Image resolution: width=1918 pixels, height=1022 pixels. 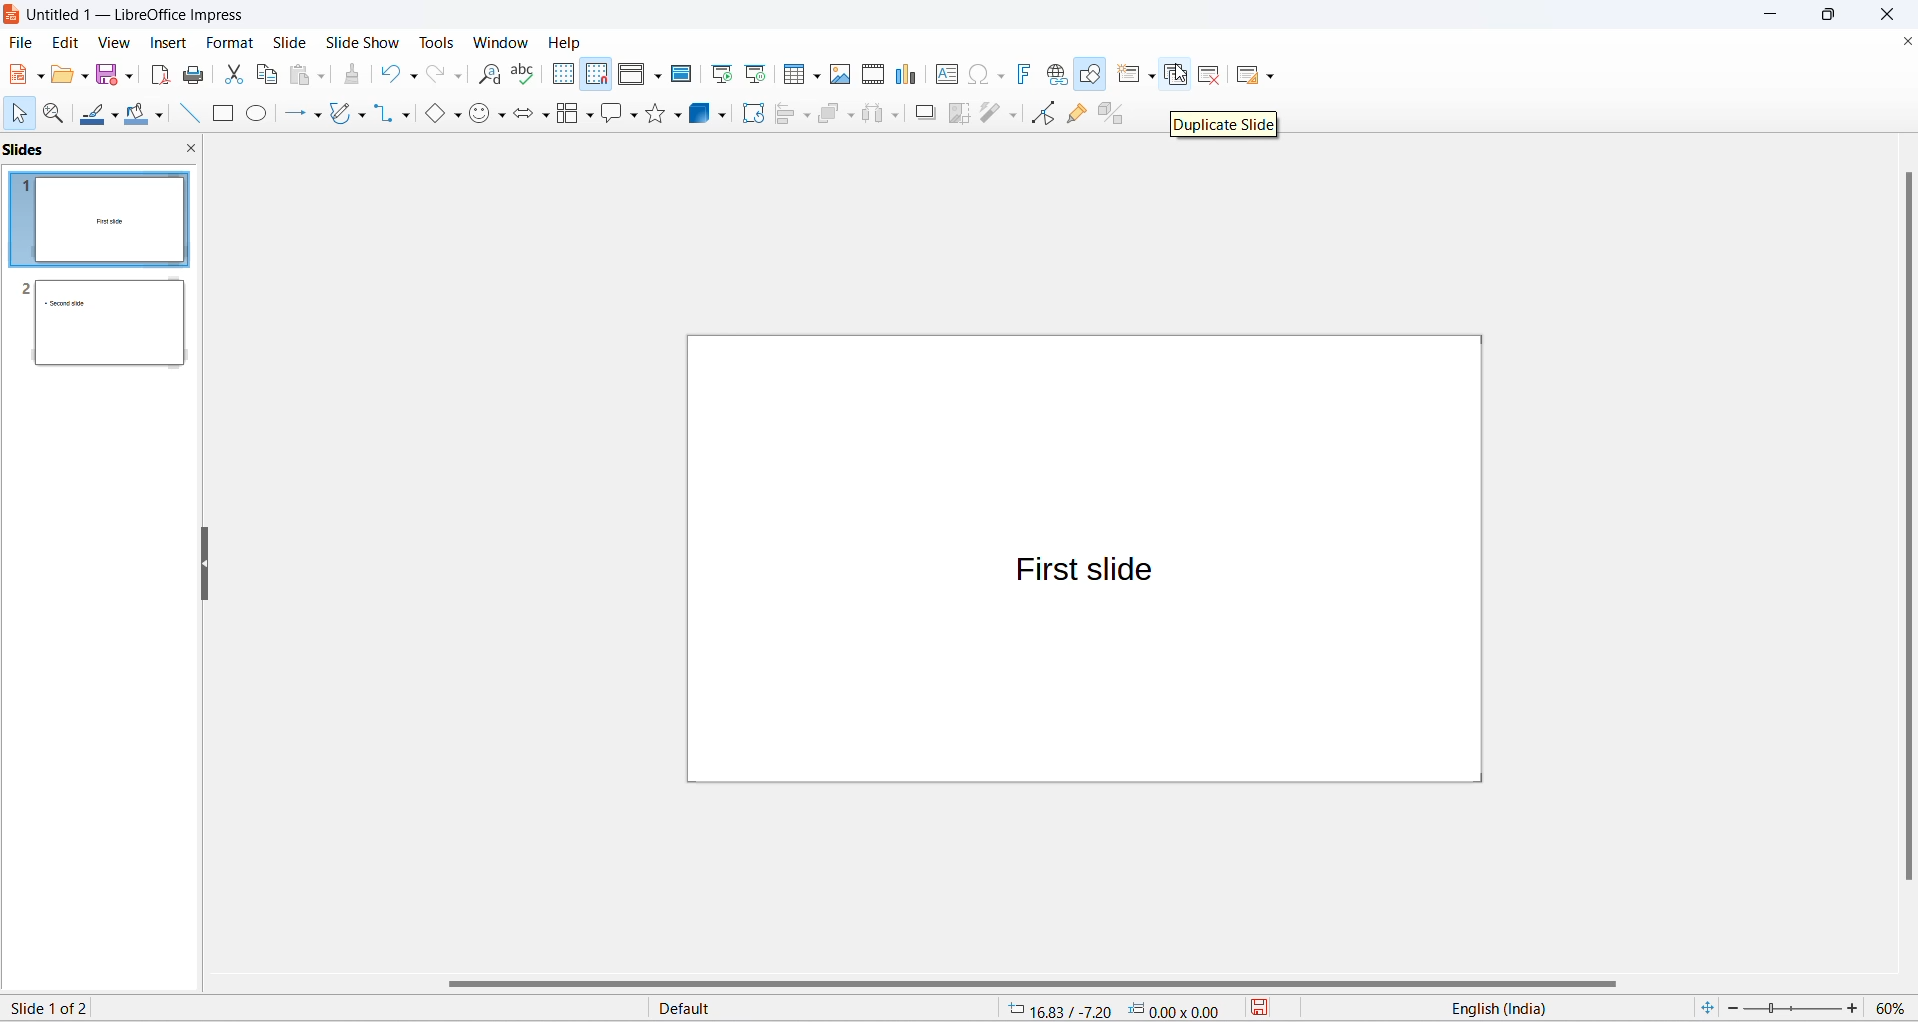 What do you see at coordinates (698, 118) in the screenshot?
I see `3d object` at bounding box center [698, 118].